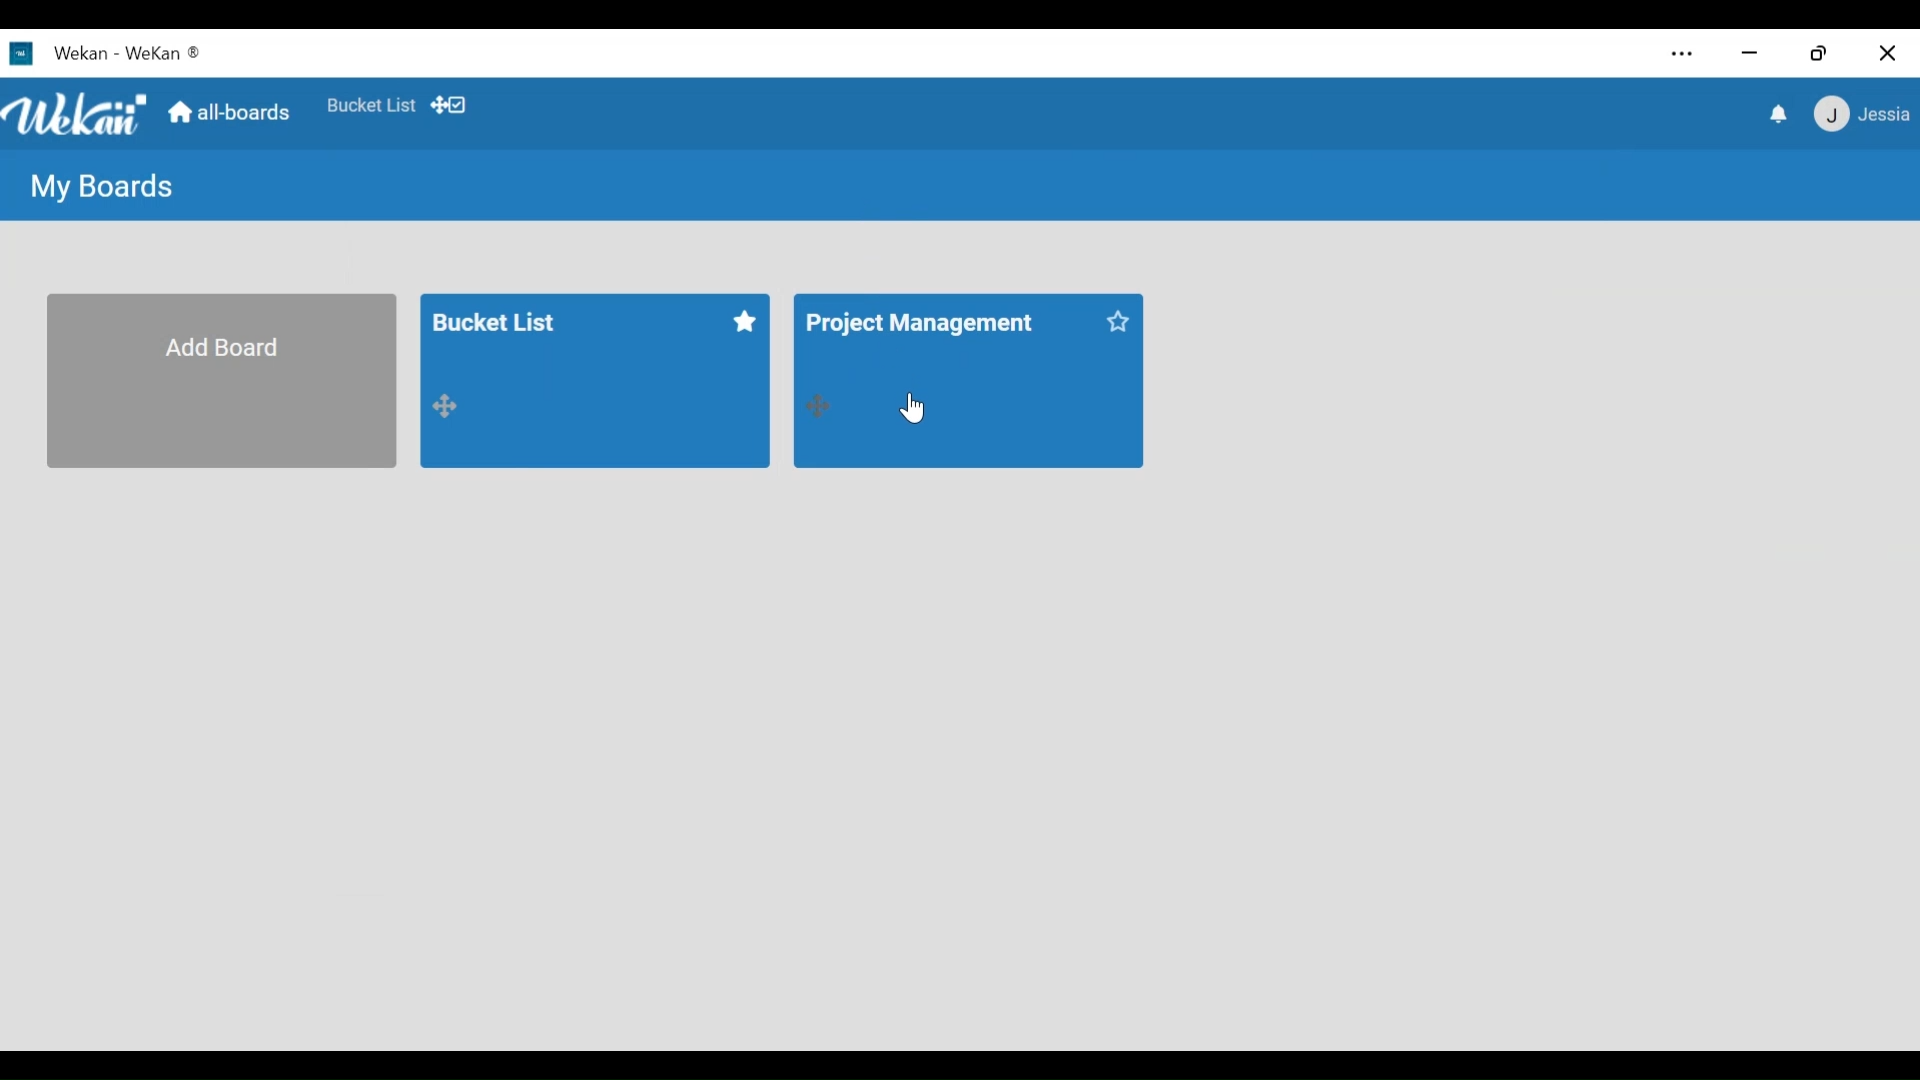  I want to click on move, so click(825, 409).